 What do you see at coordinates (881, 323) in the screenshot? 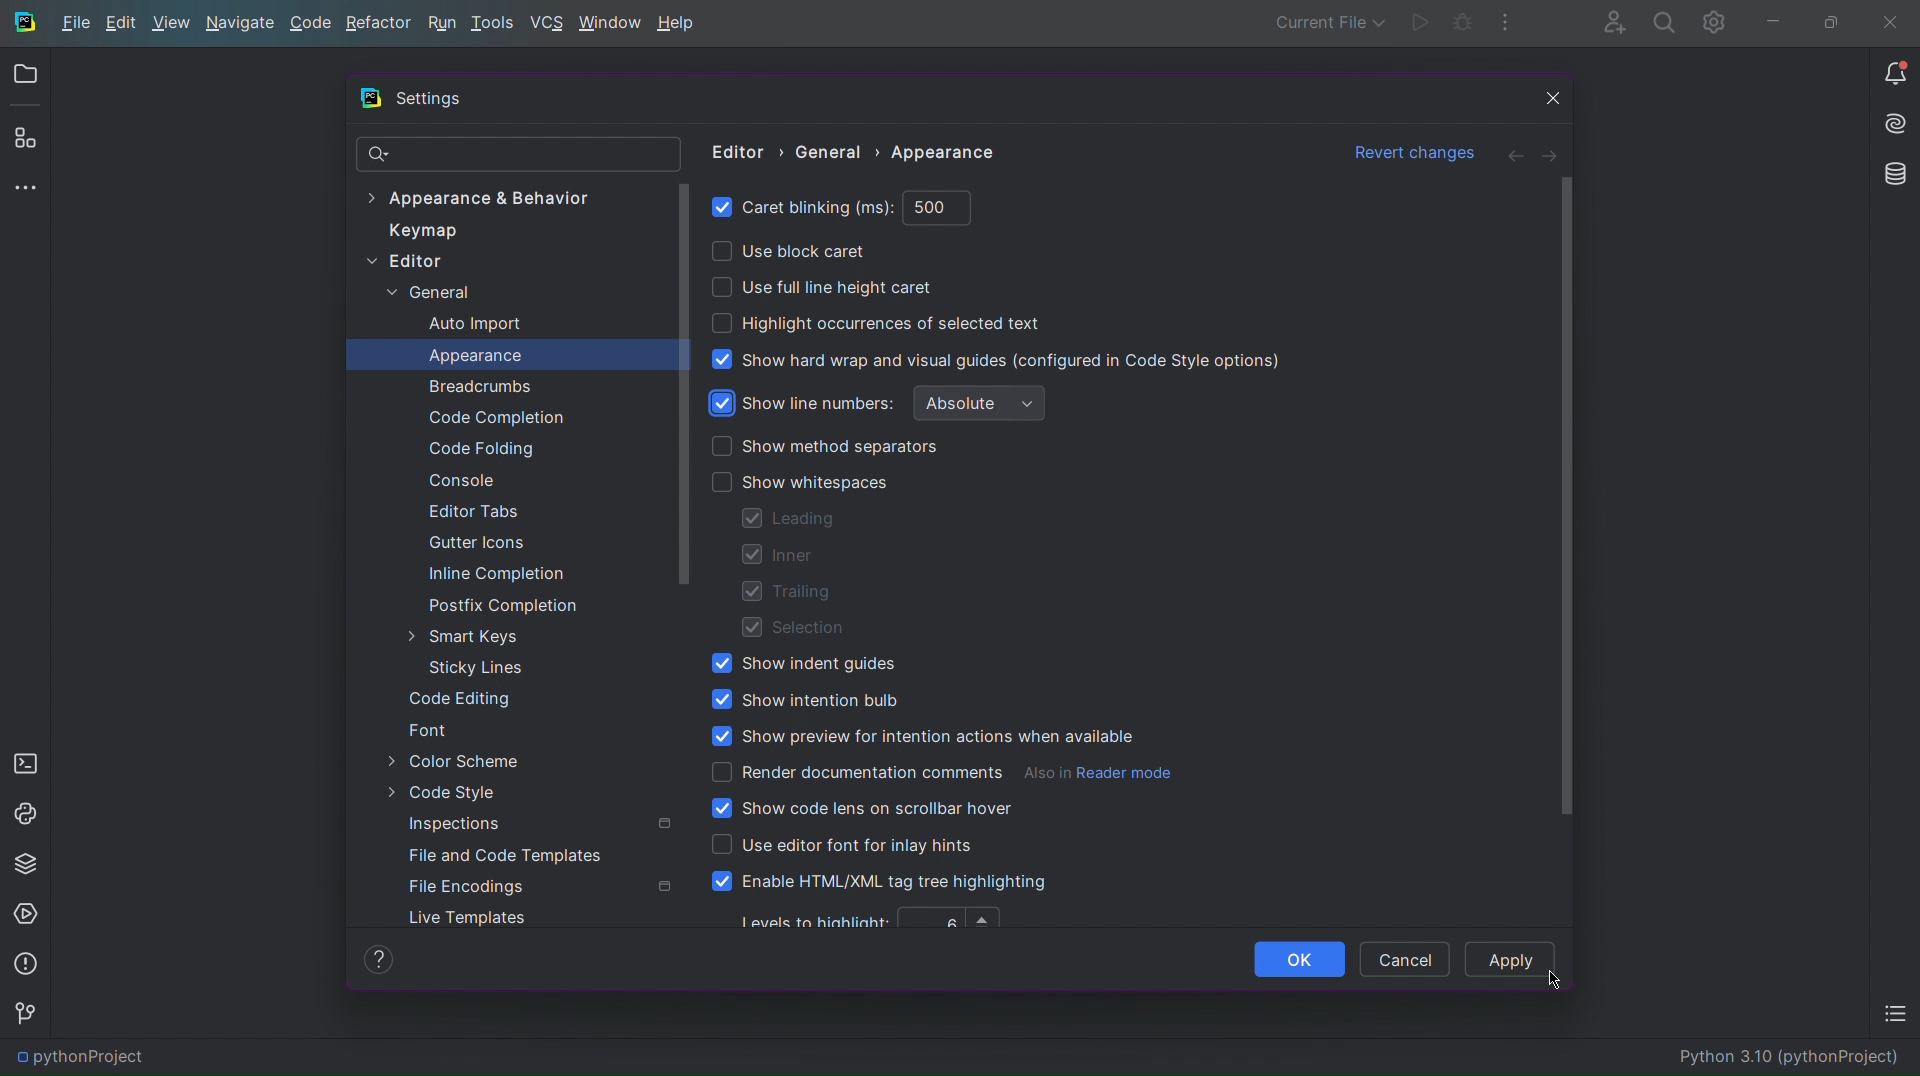
I see `Highlight occurrences of selected text` at bounding box center [881, 323].